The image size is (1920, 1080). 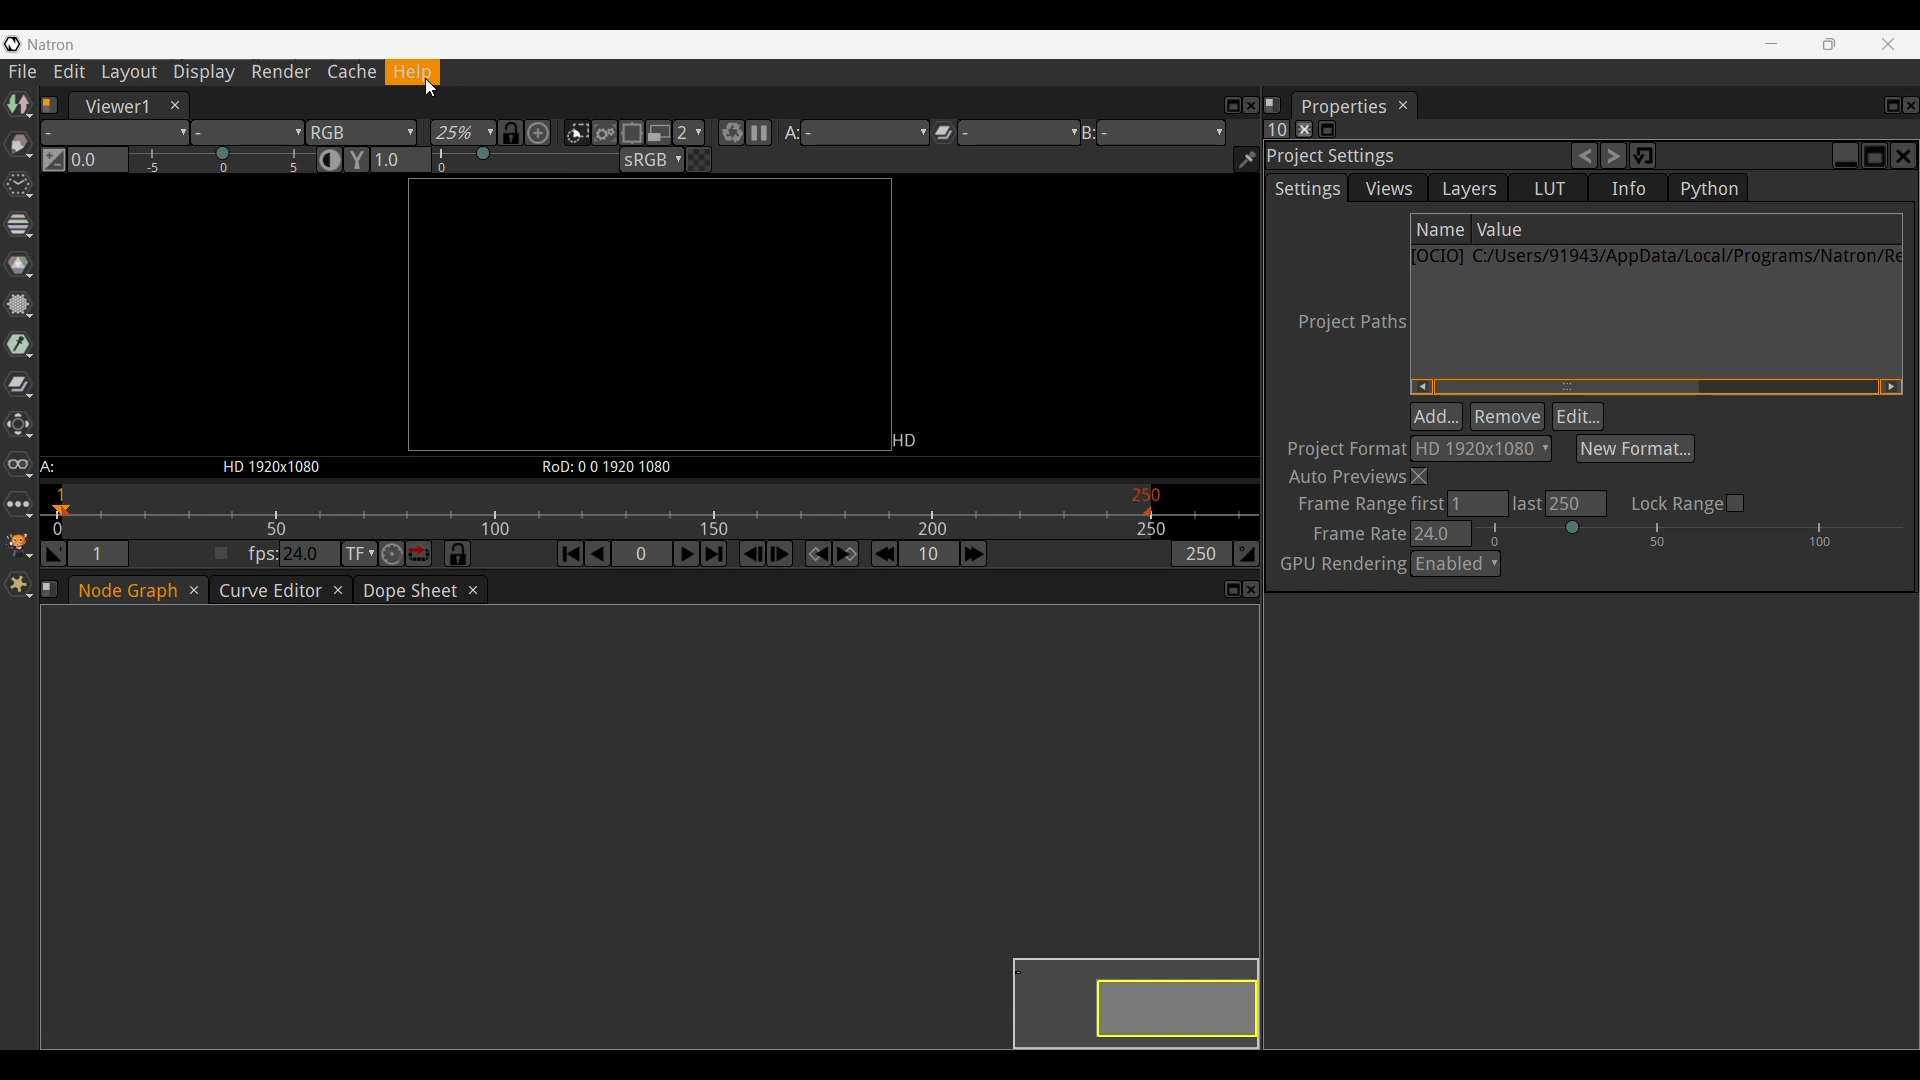 I want to click on Layers settings, so click(x=1467, y=187).